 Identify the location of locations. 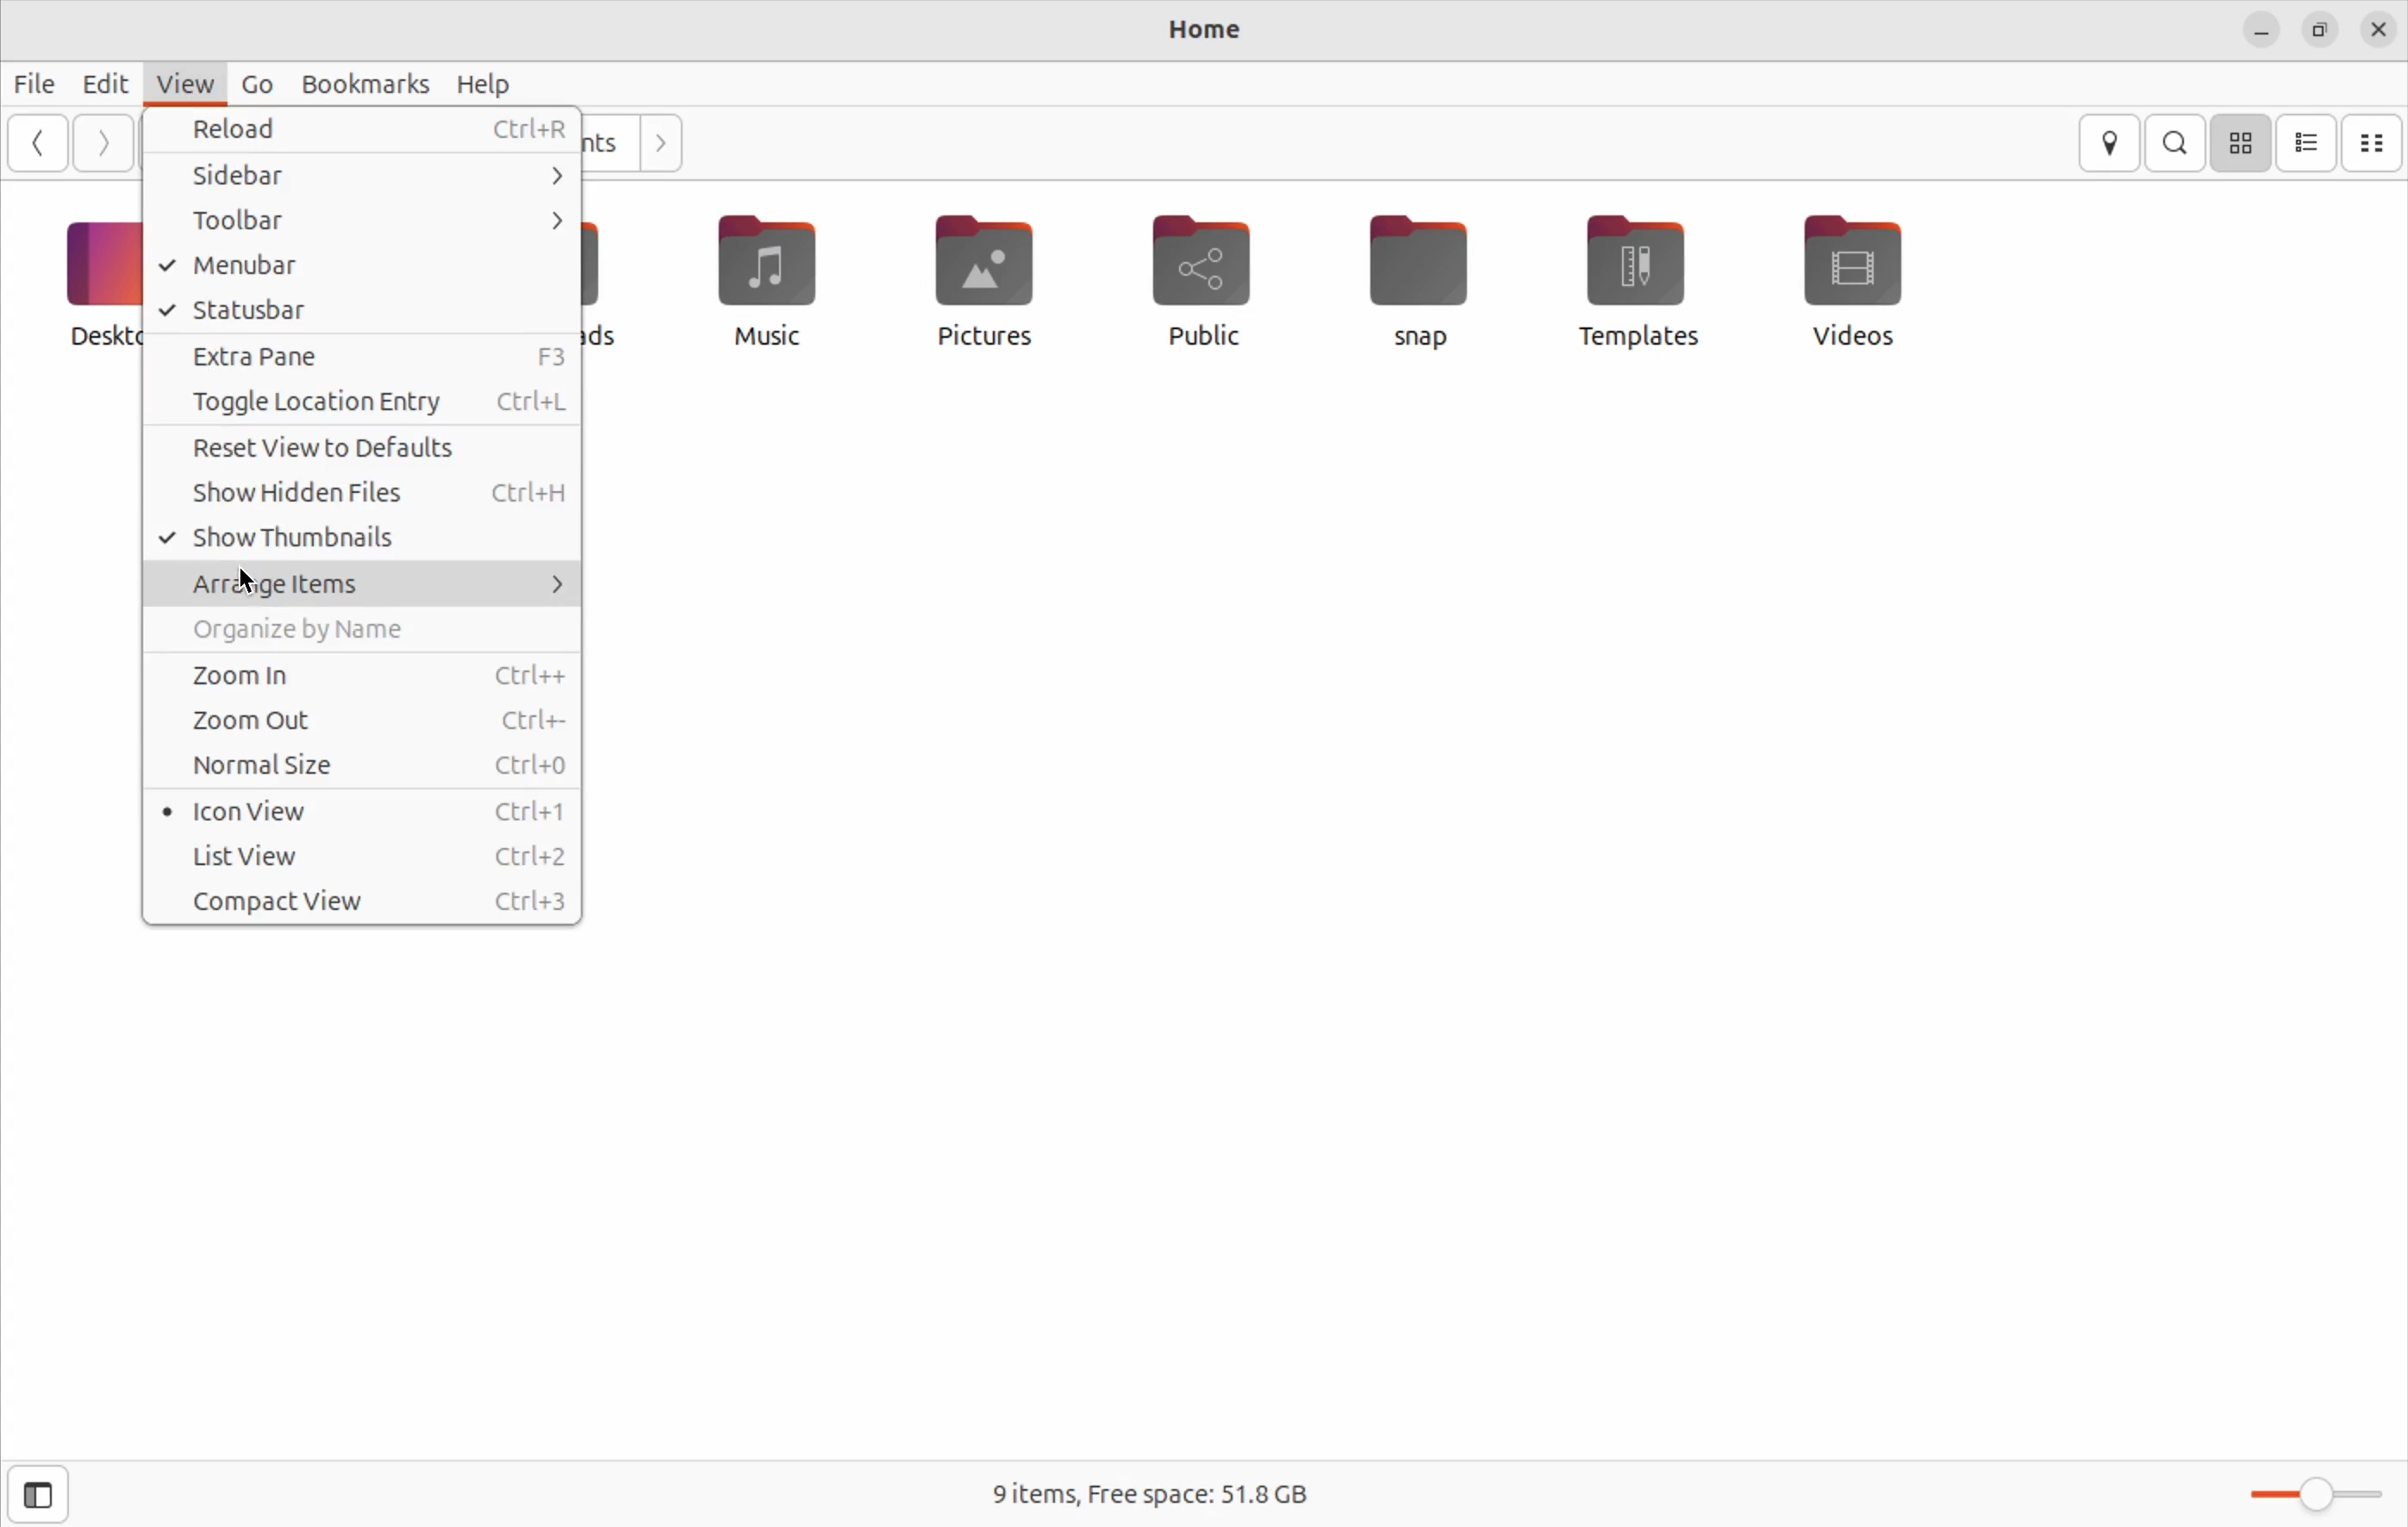
(2108, 142).